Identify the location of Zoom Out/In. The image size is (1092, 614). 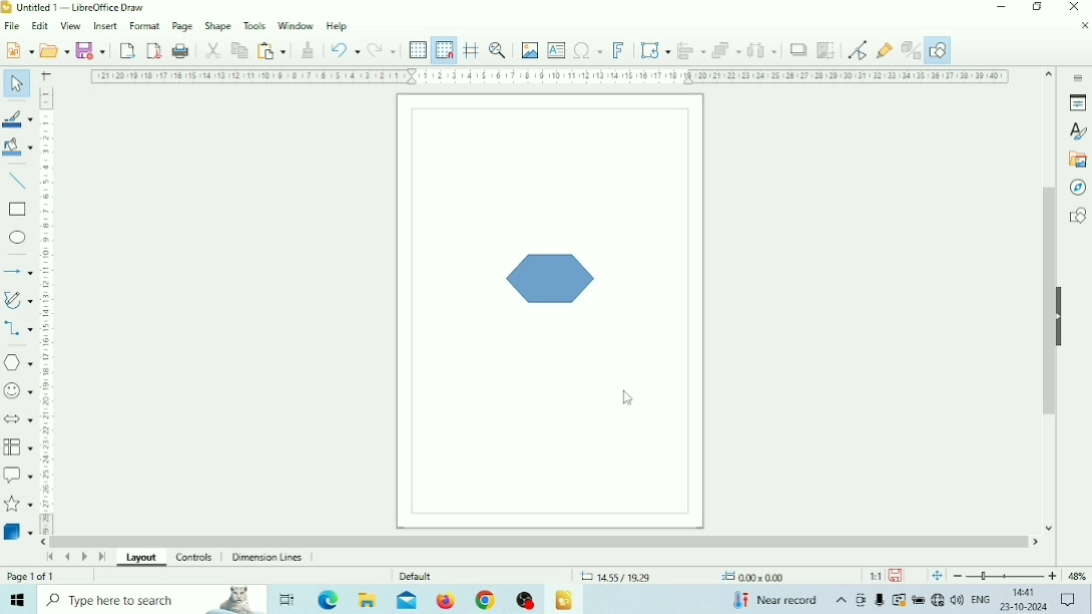
(1005, 576).